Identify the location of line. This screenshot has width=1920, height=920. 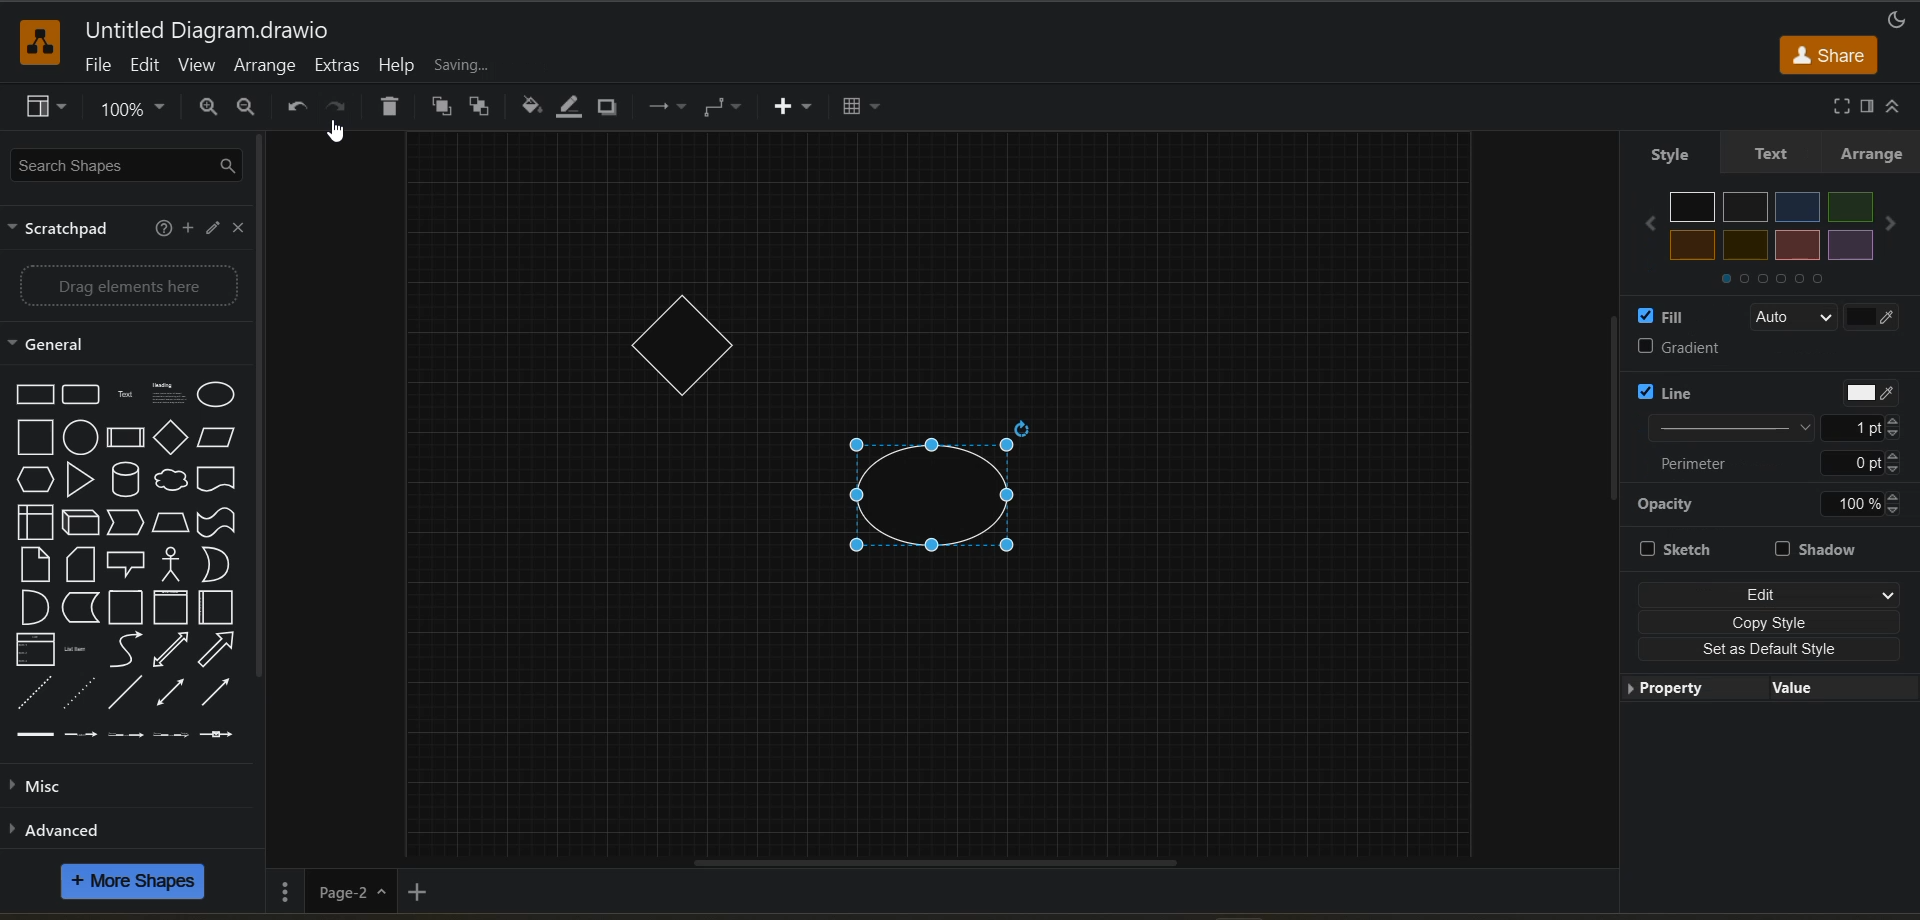
(129, 695).